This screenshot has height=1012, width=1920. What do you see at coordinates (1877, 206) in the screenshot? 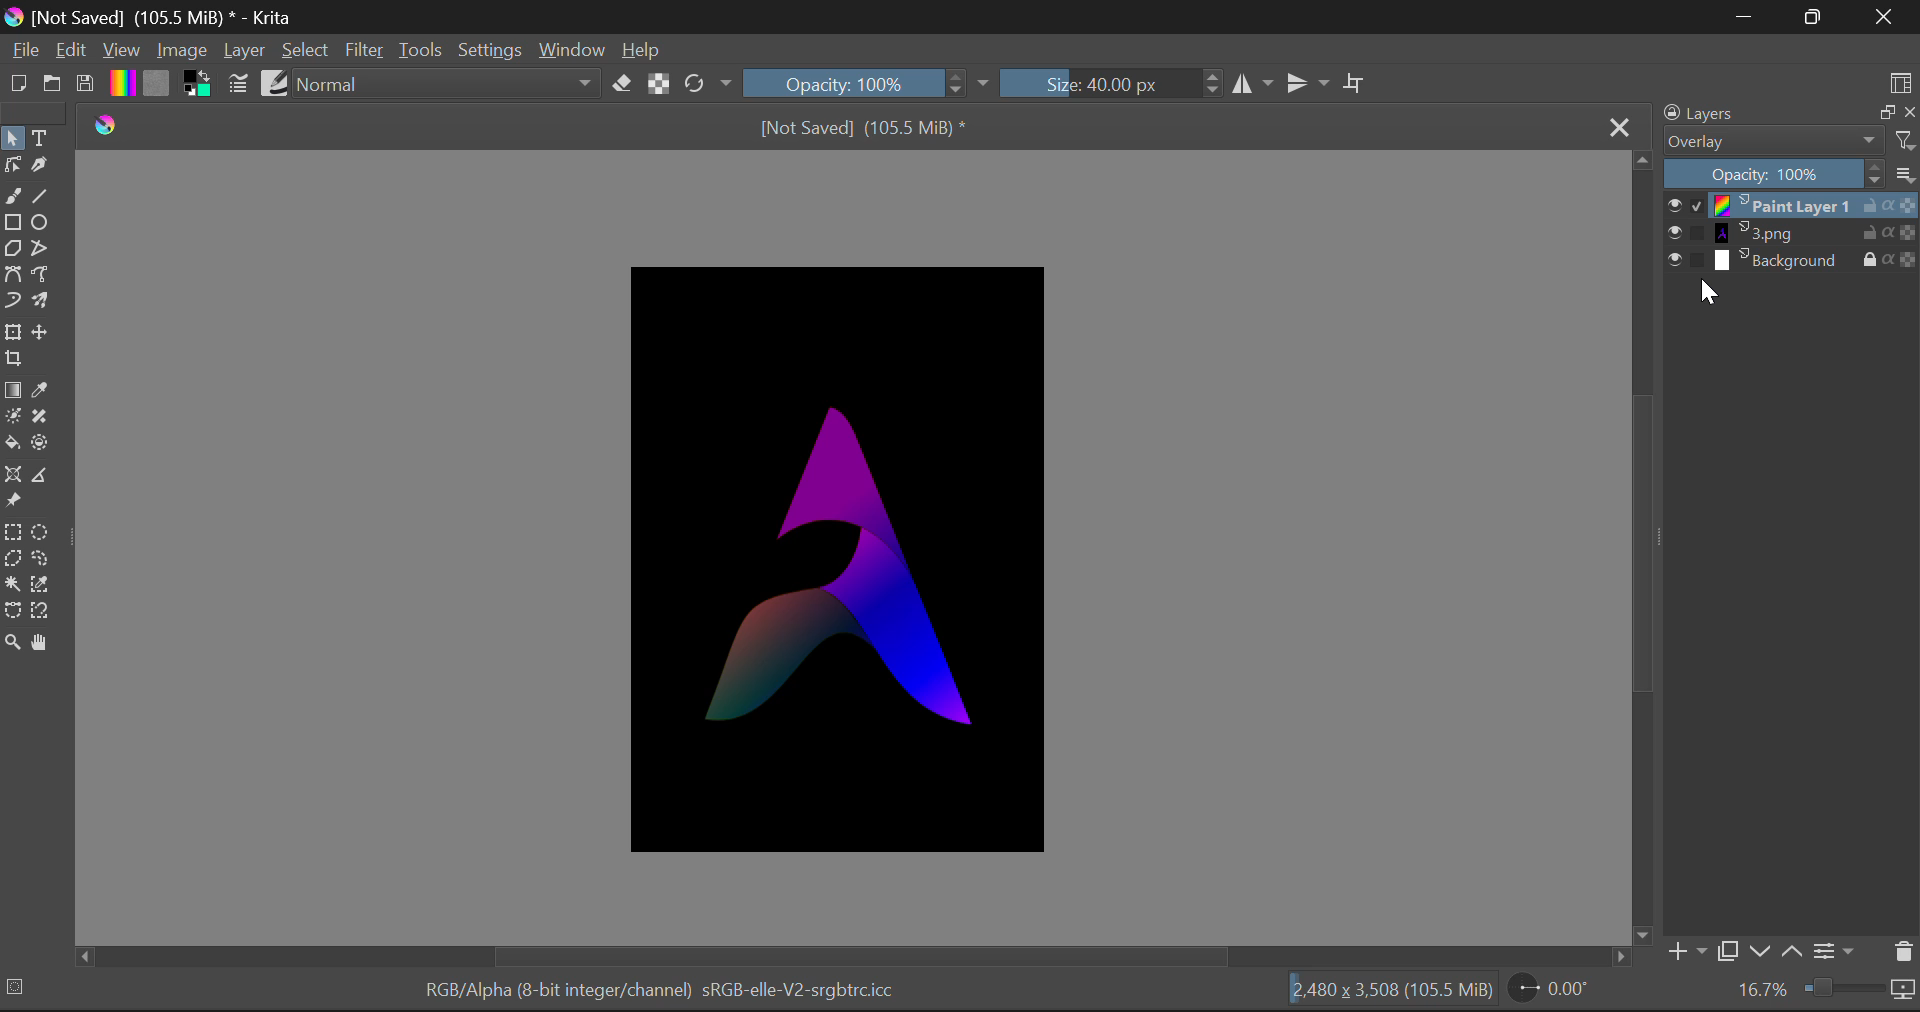
I see `lock layer` at bounding box center [1877, 206].